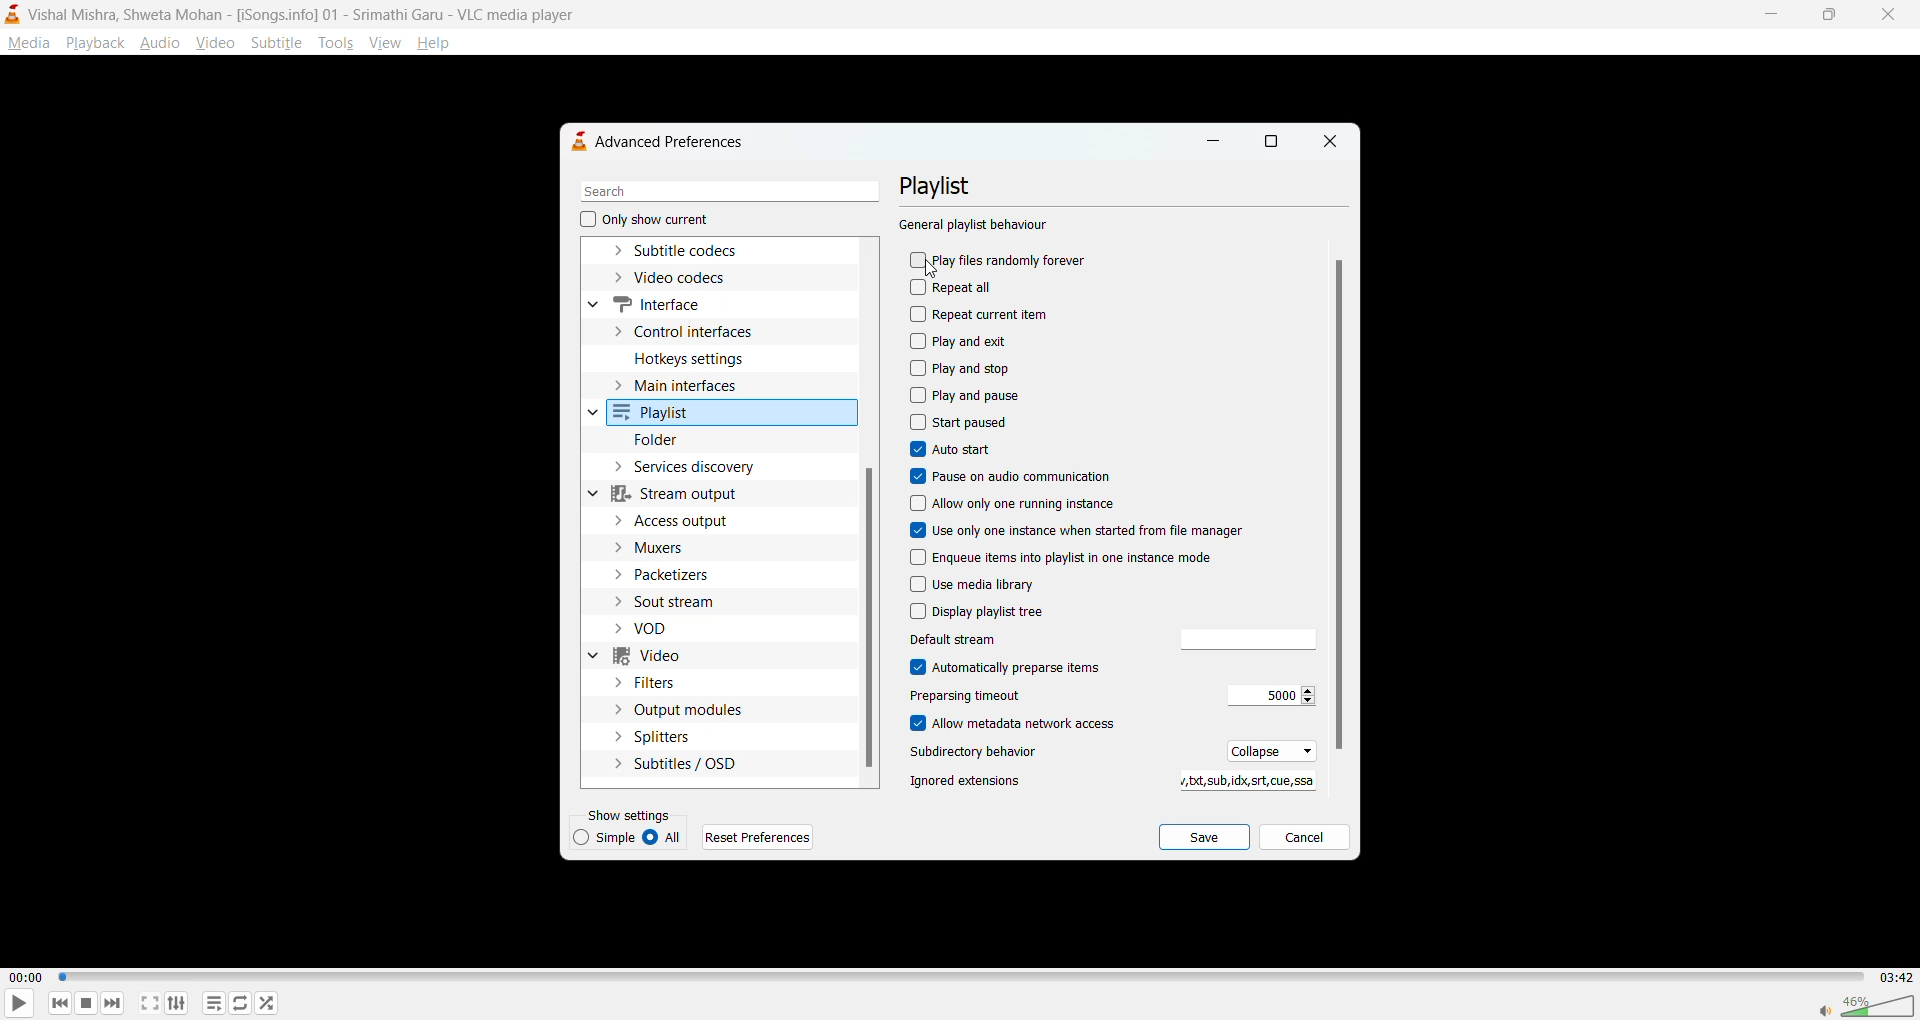 This screenshot has width=1920, height=1020. I want to click on fullscreen, so click(150, 1003).